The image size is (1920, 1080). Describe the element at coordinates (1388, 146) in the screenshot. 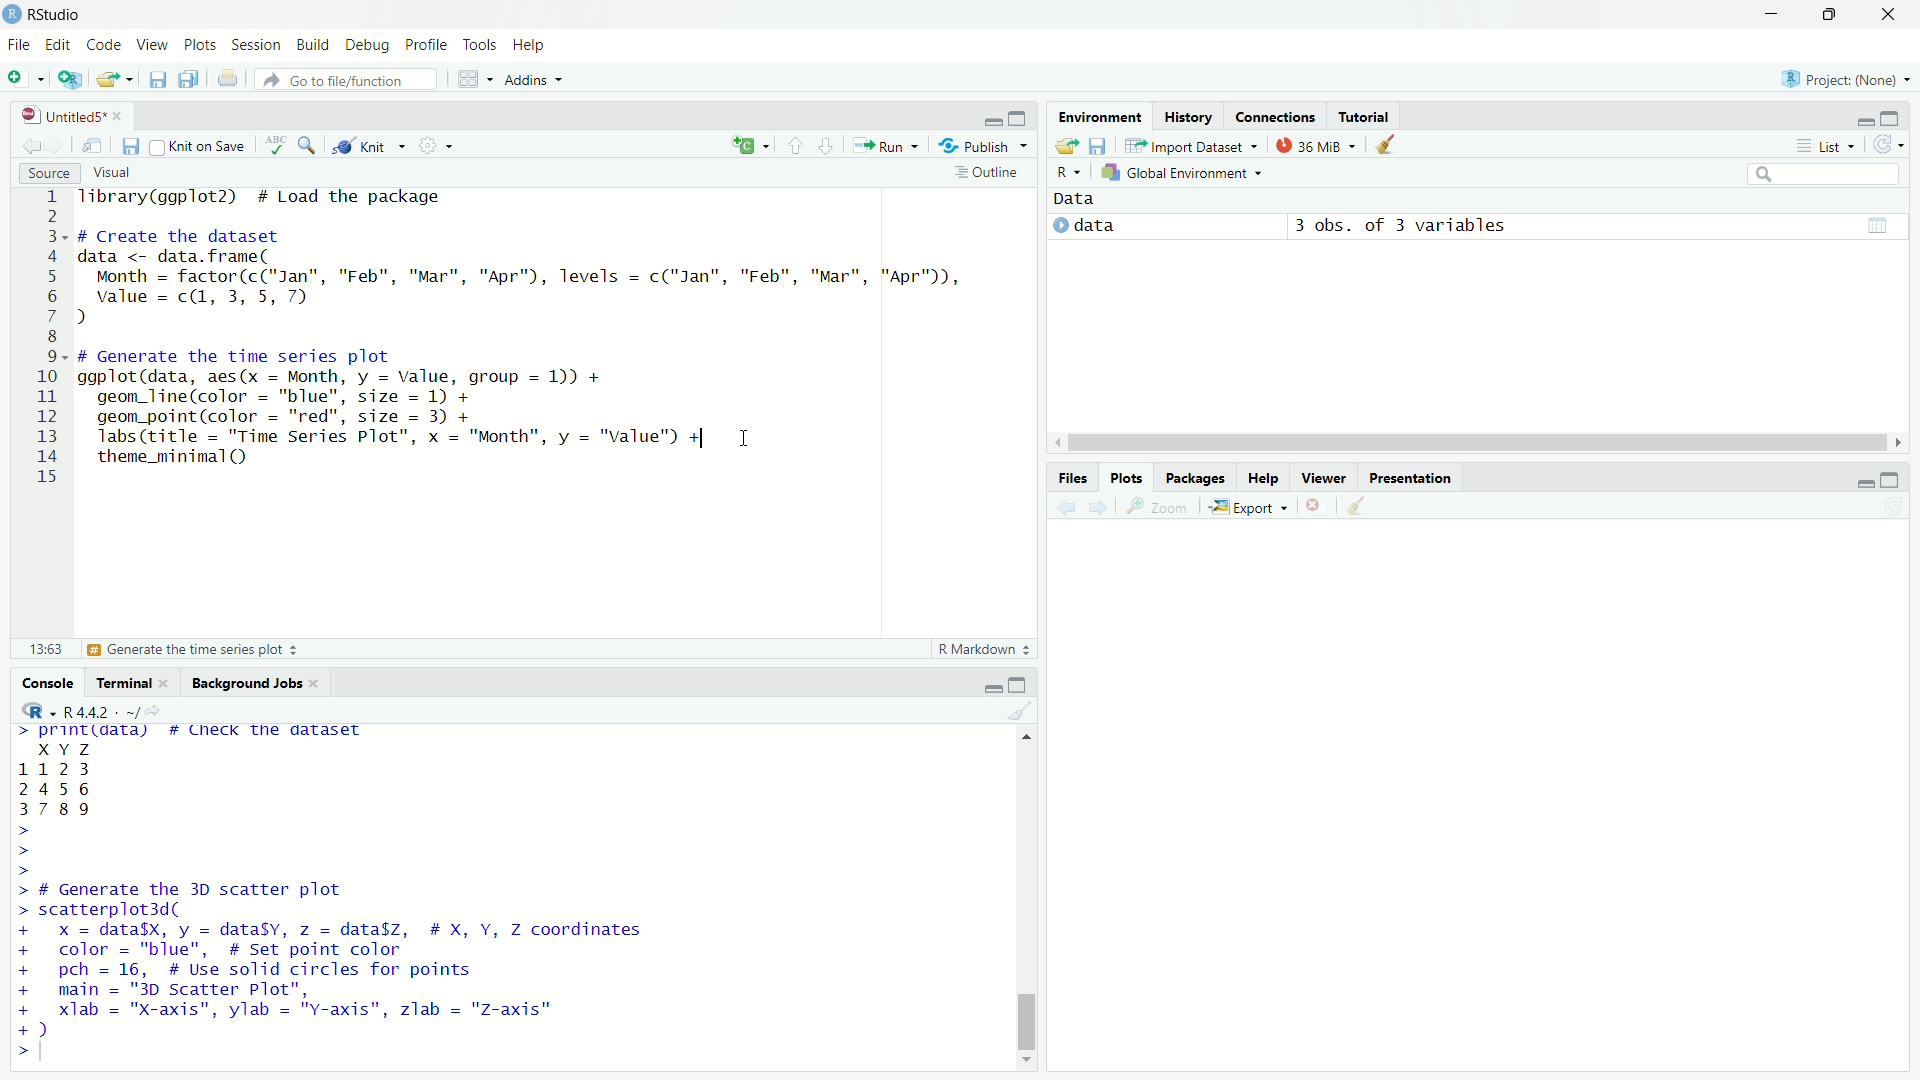

I see `clear objects from the workspace` at that location.